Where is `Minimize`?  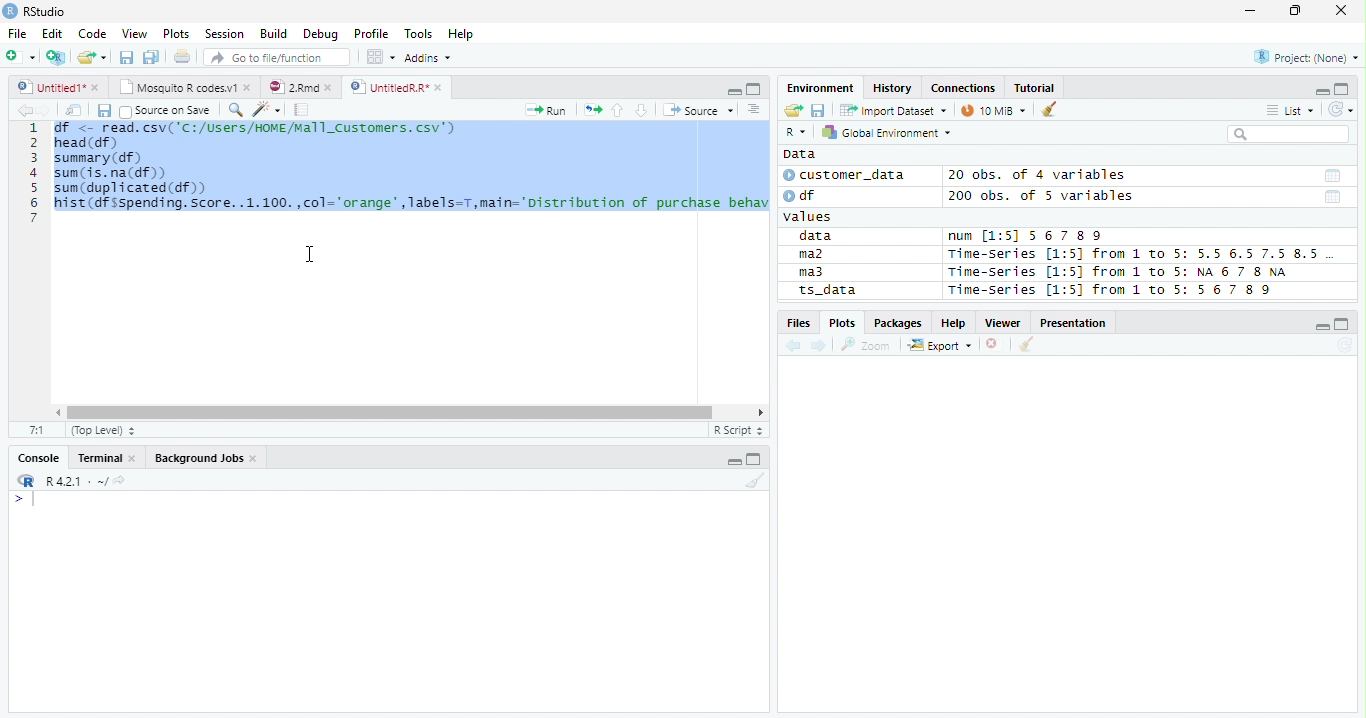 Minimize is located at coordinates (735, 459).